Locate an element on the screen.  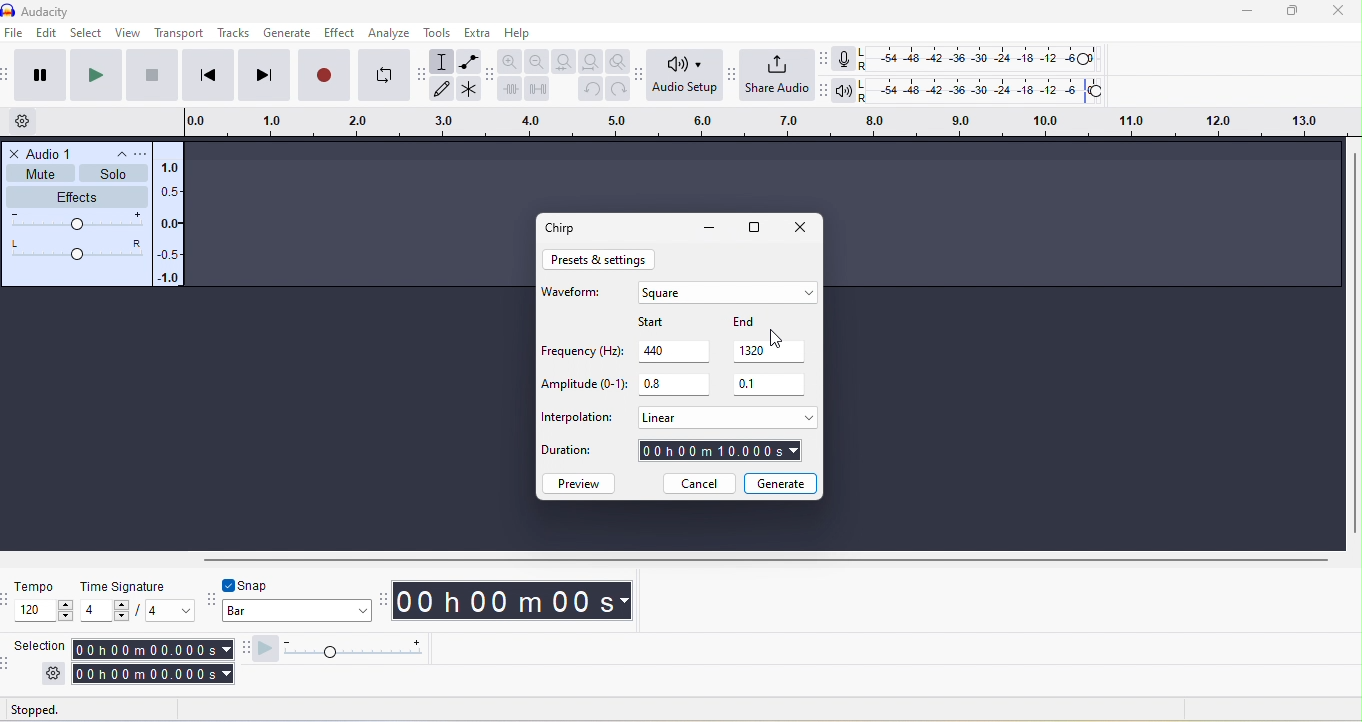
recording level is located at coordinates (978, 57).